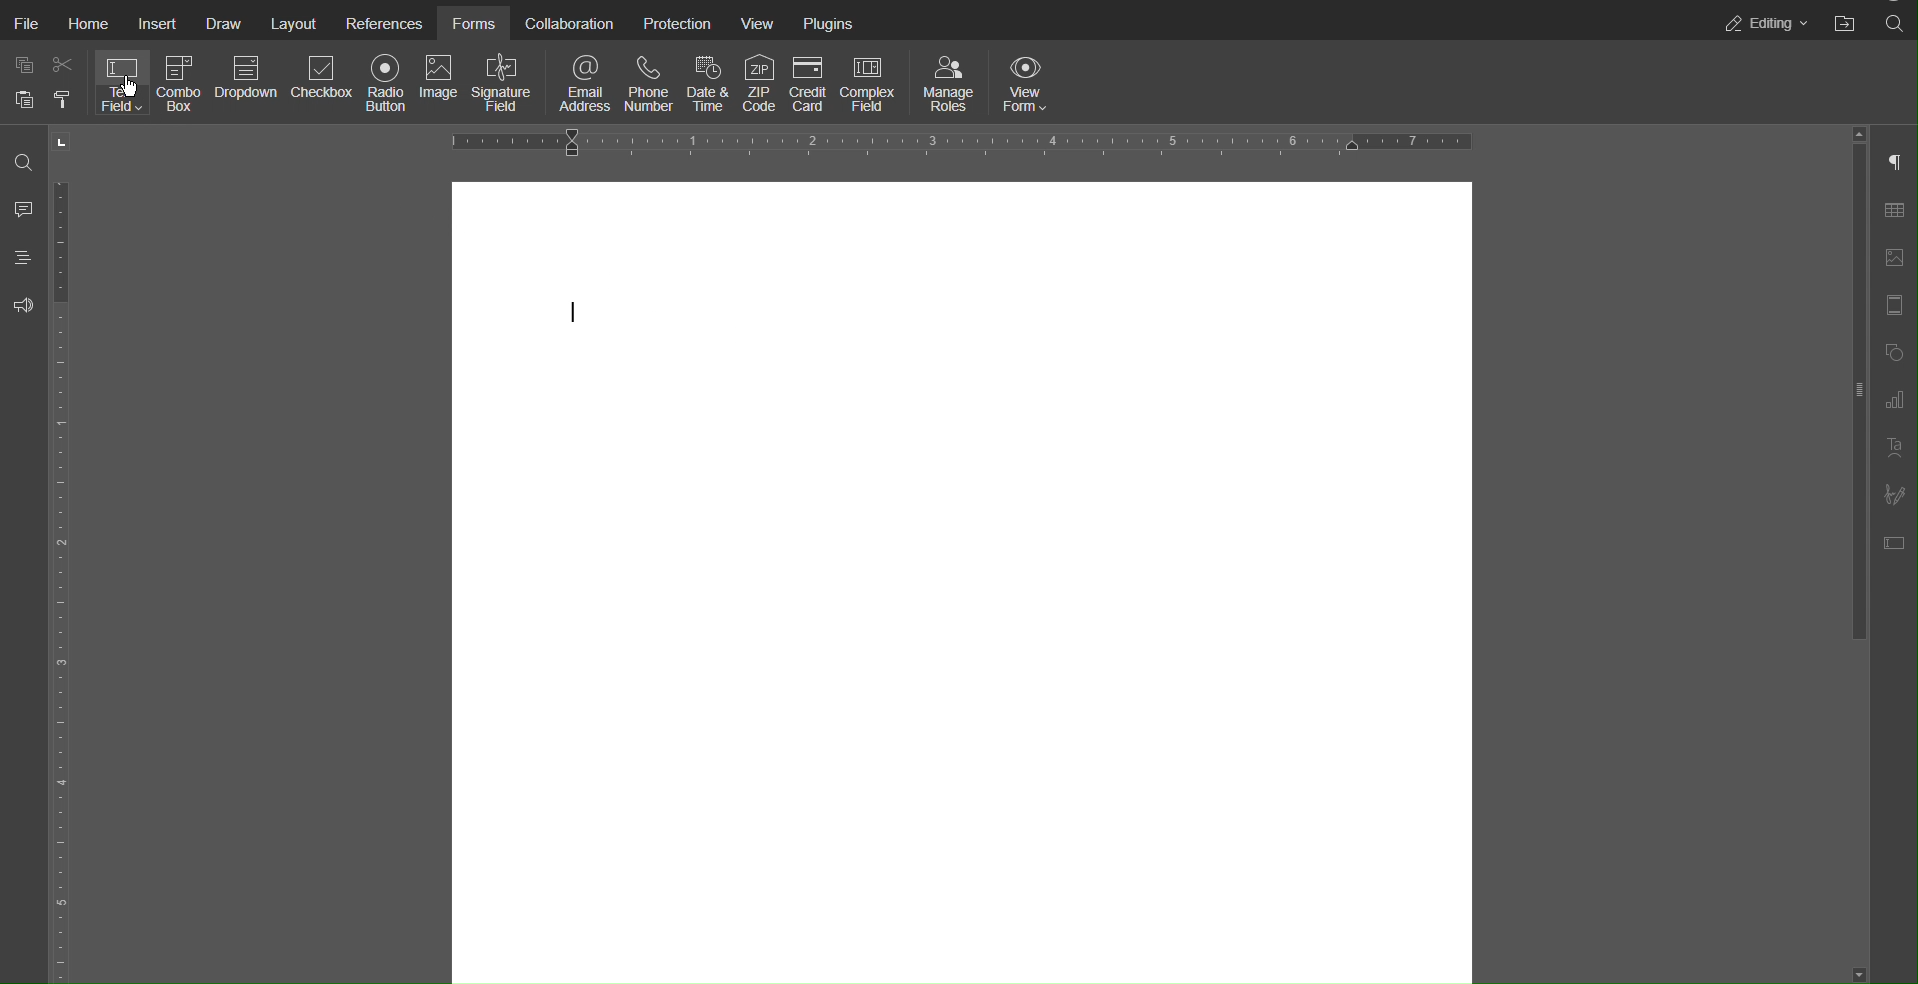 The width and height of the screenshot is (1918, 984). Describe the element at coordinates (182, 83) in the screenshot. I see `Combo Box` at that location.